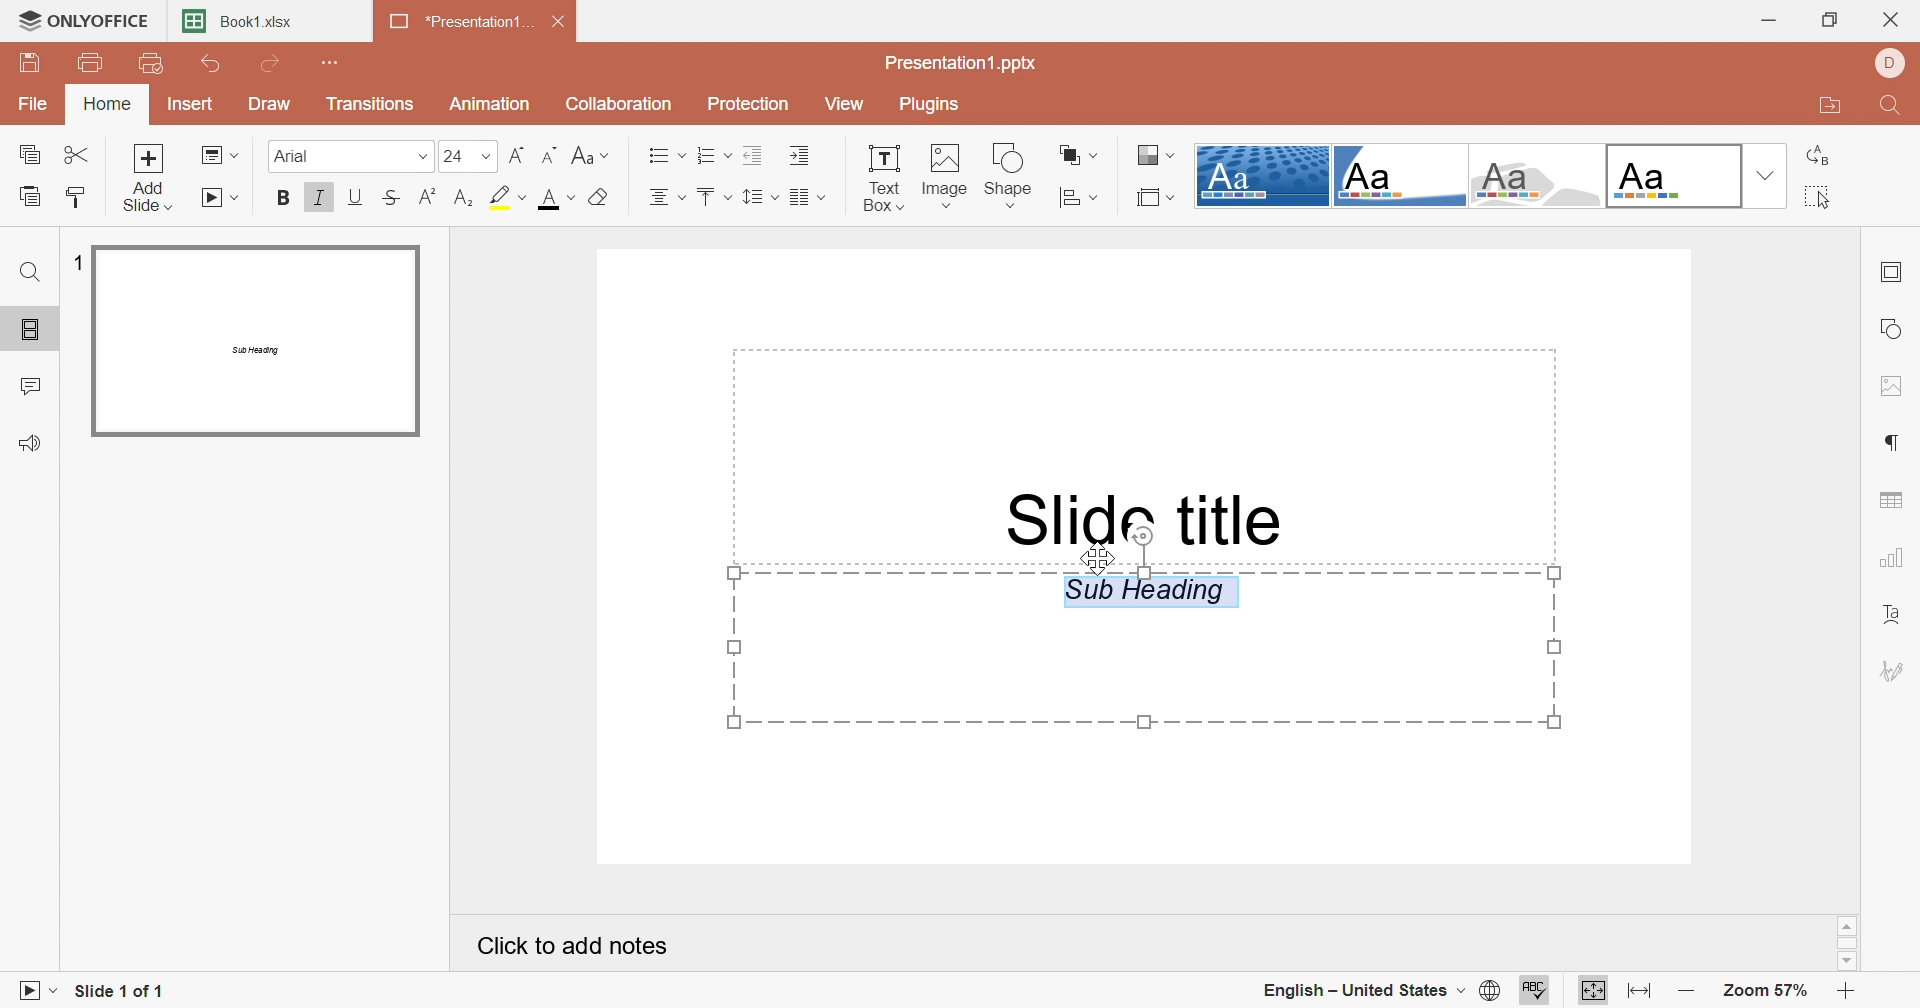  I want to click on Underline, so click(359, 197).